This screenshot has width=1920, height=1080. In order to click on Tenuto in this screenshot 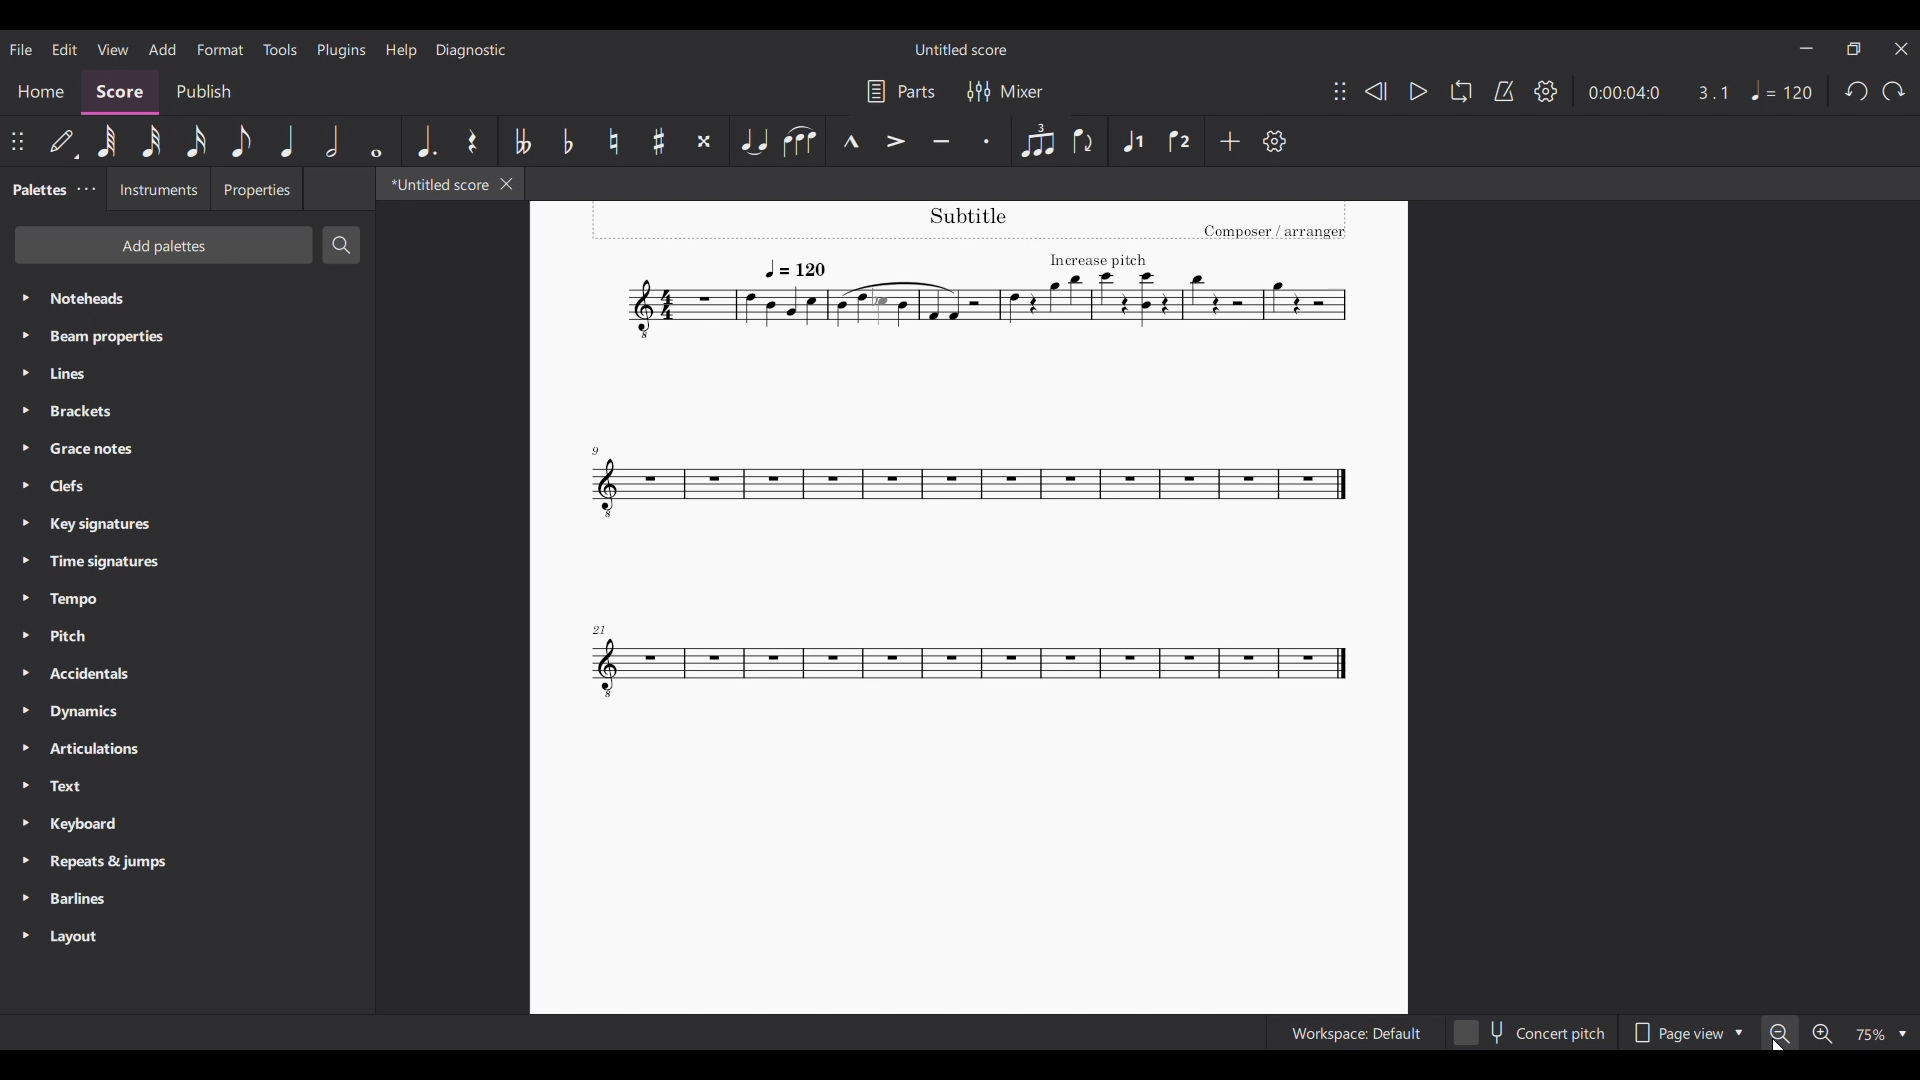, I will do `click(942, 141)`.